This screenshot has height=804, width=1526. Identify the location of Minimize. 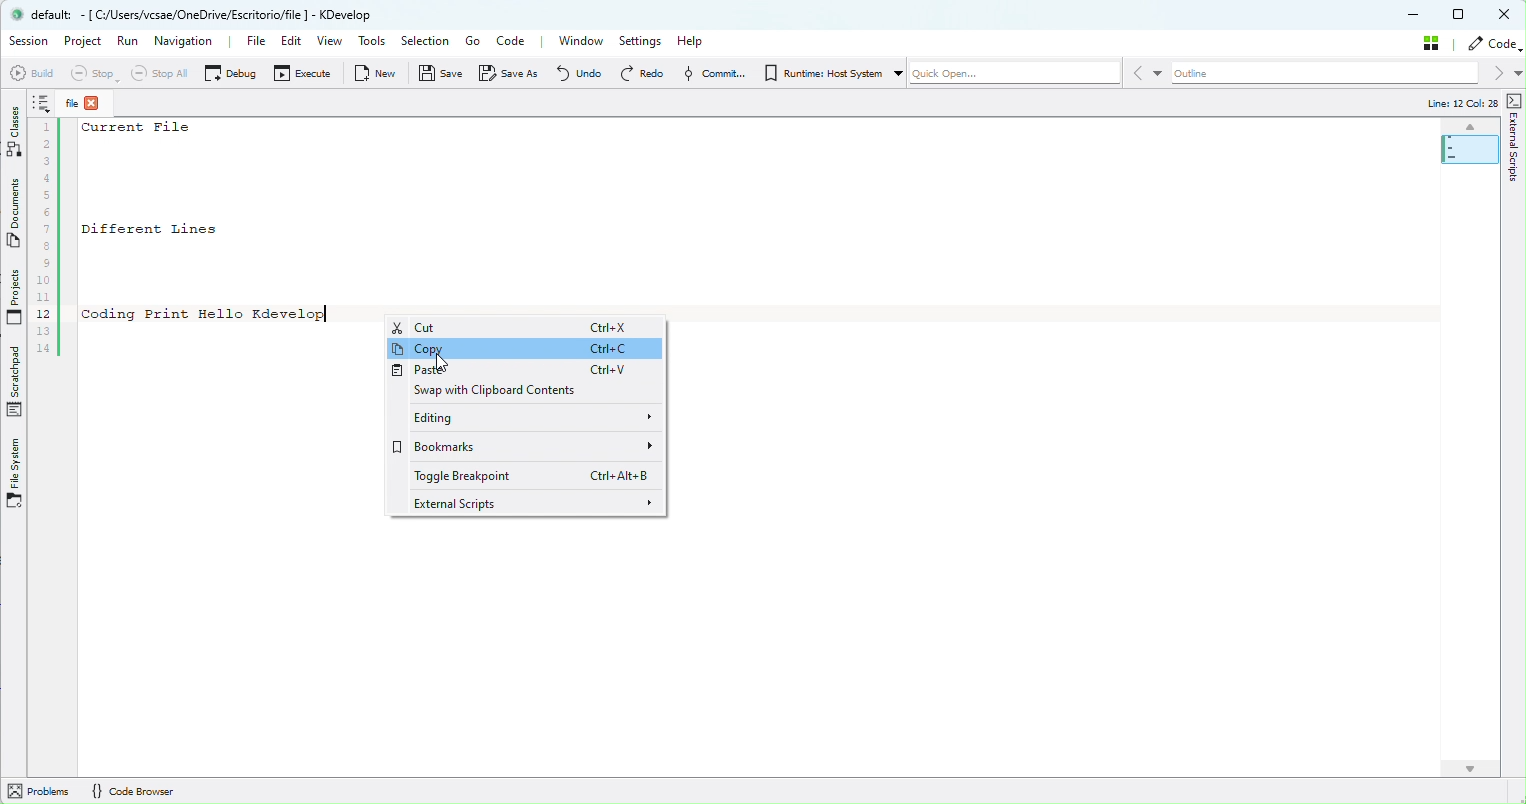
(1418, 16).